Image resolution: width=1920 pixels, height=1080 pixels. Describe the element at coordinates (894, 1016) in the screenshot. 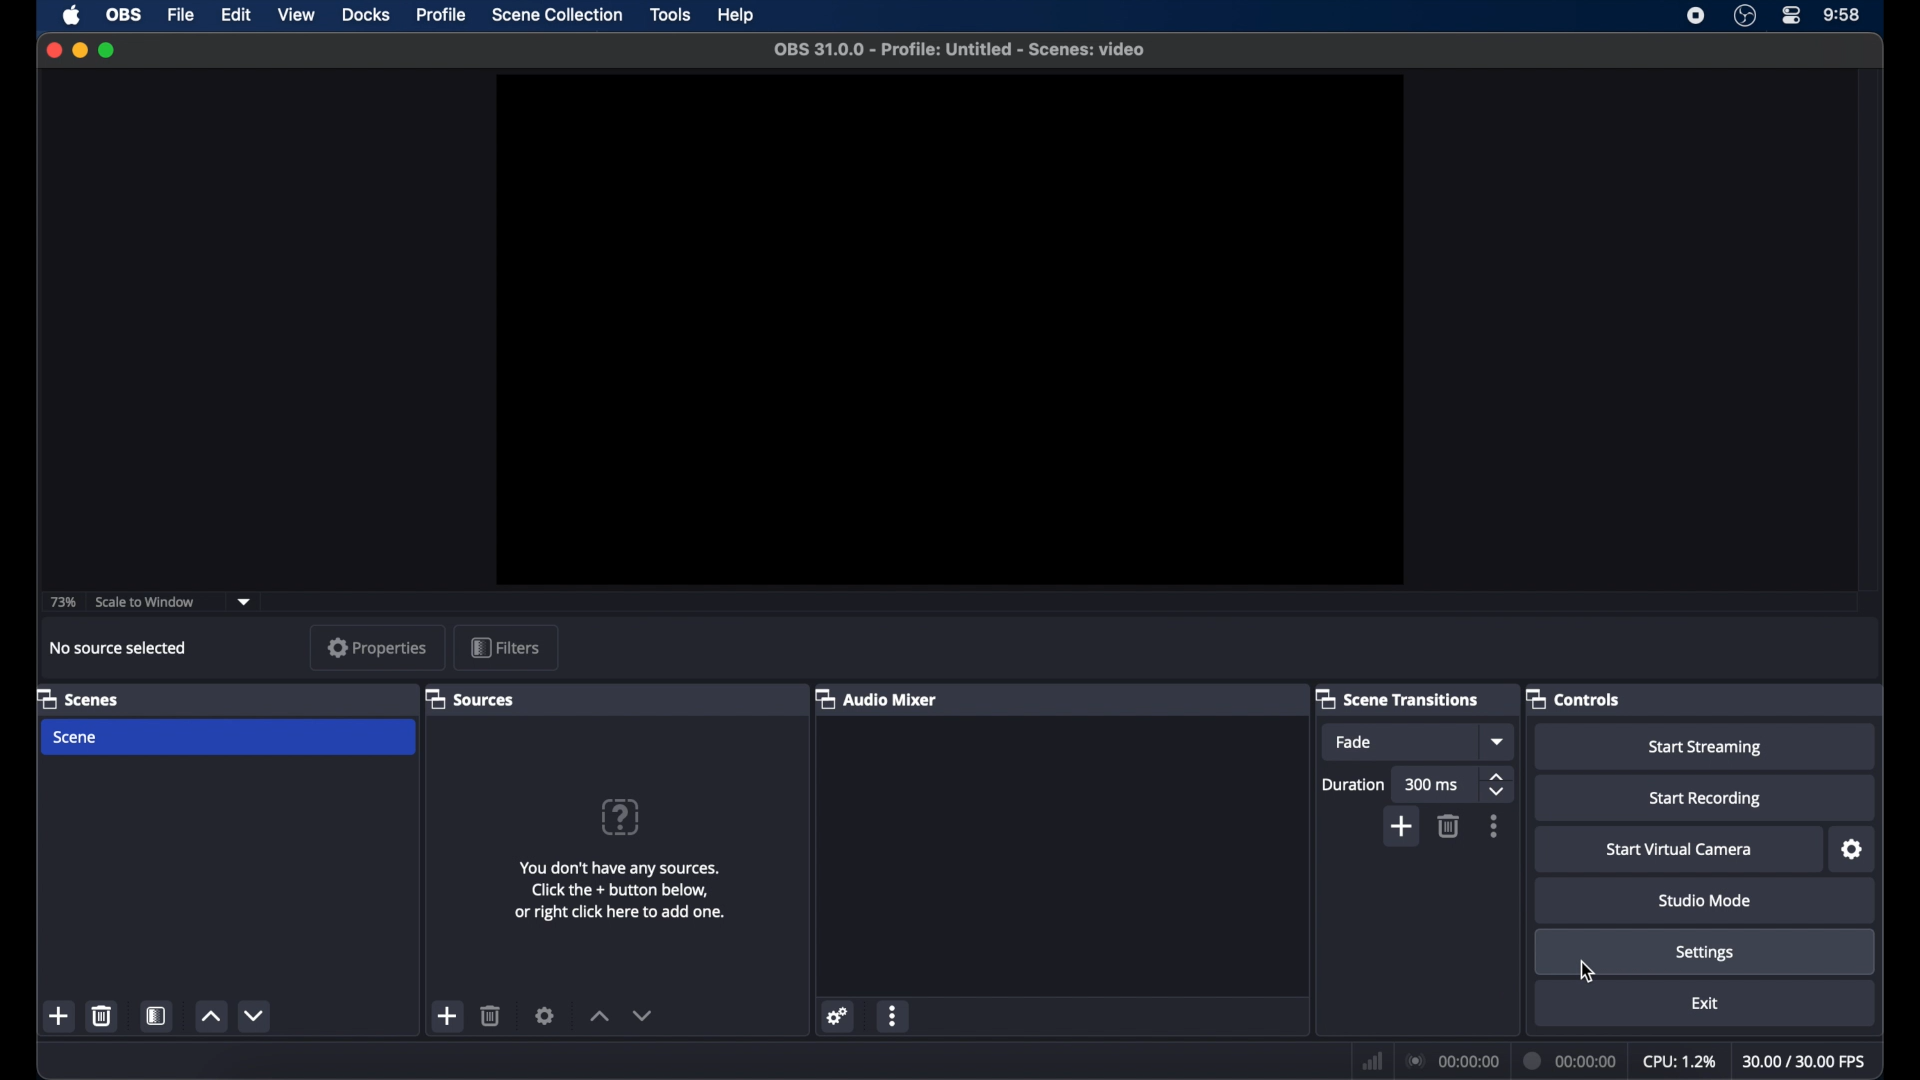

I see `more options` at that location.